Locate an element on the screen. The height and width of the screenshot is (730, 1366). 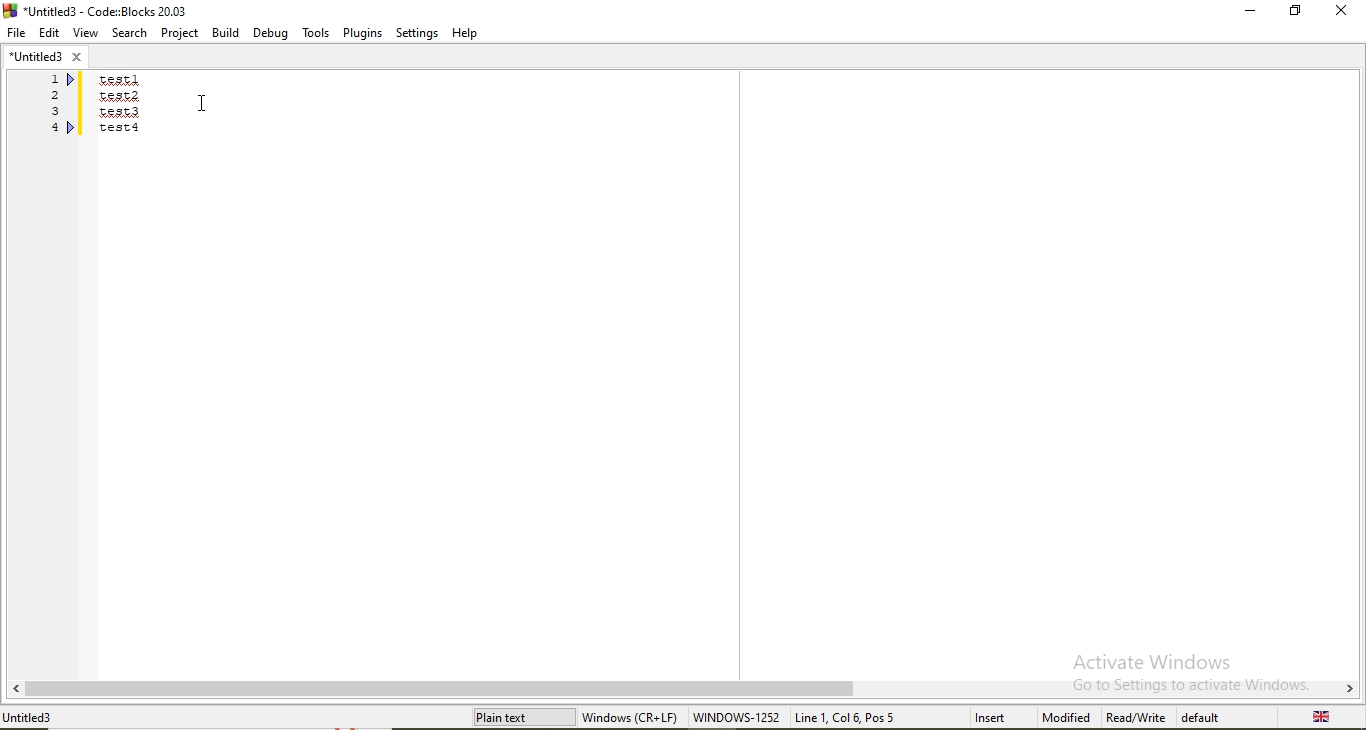
Build  is located at coordinates (227, 33).